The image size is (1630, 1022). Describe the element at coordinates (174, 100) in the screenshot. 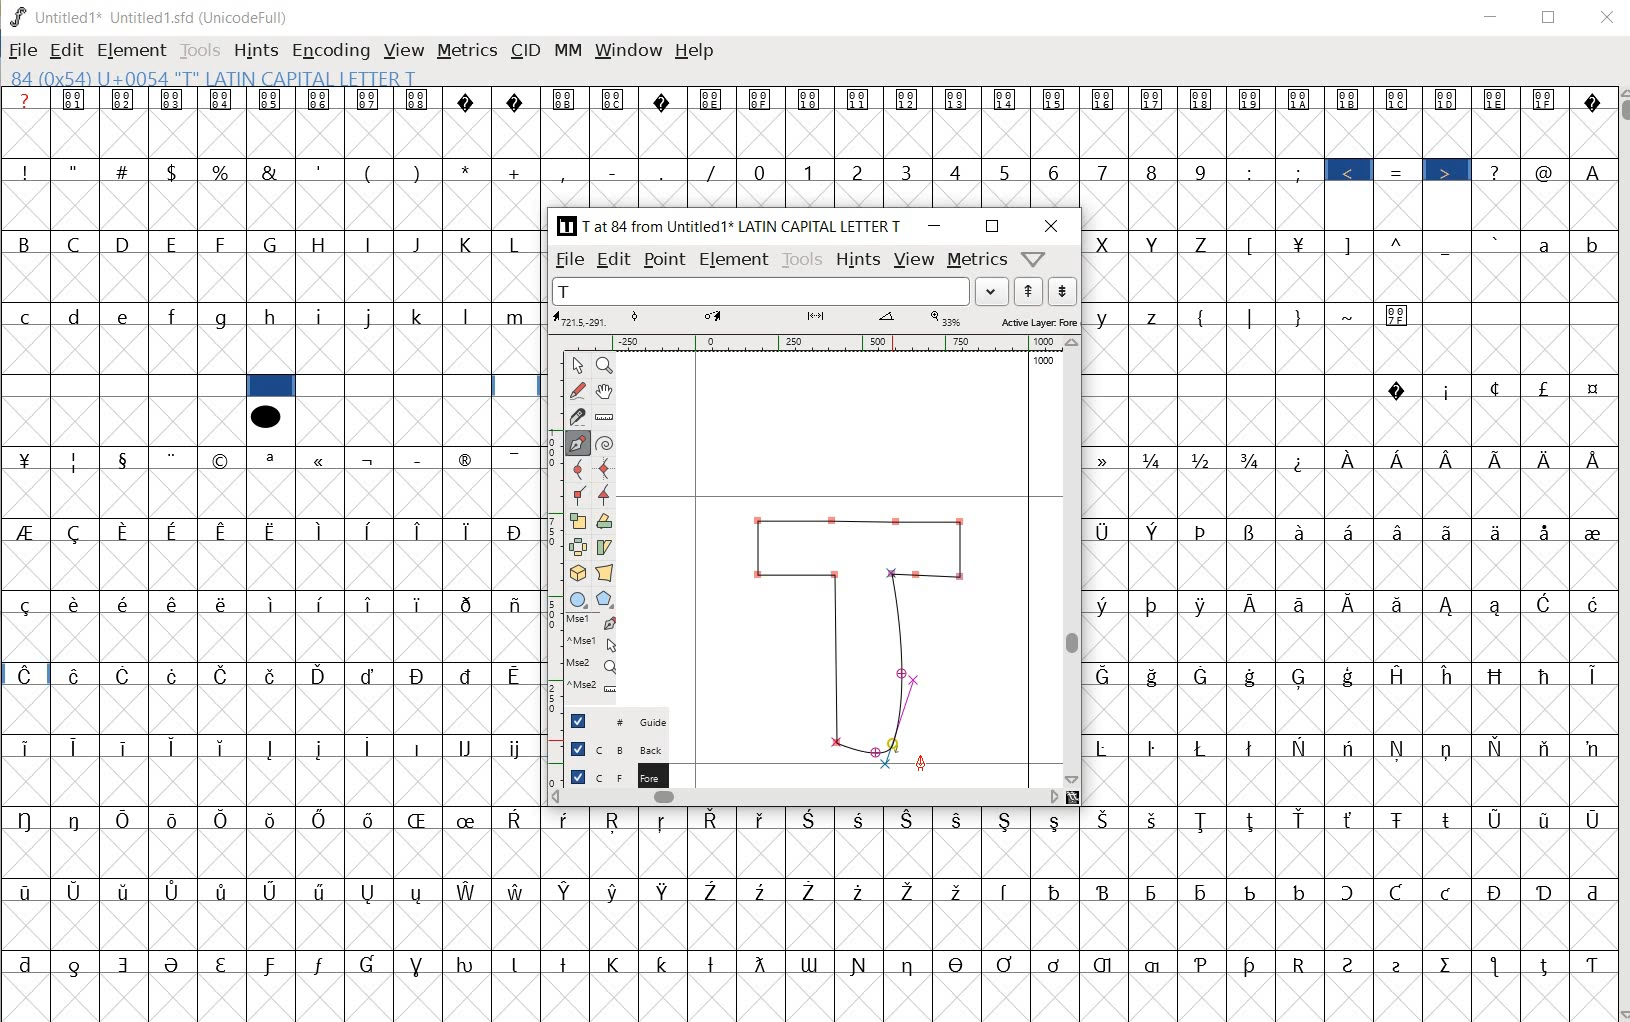

I see `Symbol` at that location.